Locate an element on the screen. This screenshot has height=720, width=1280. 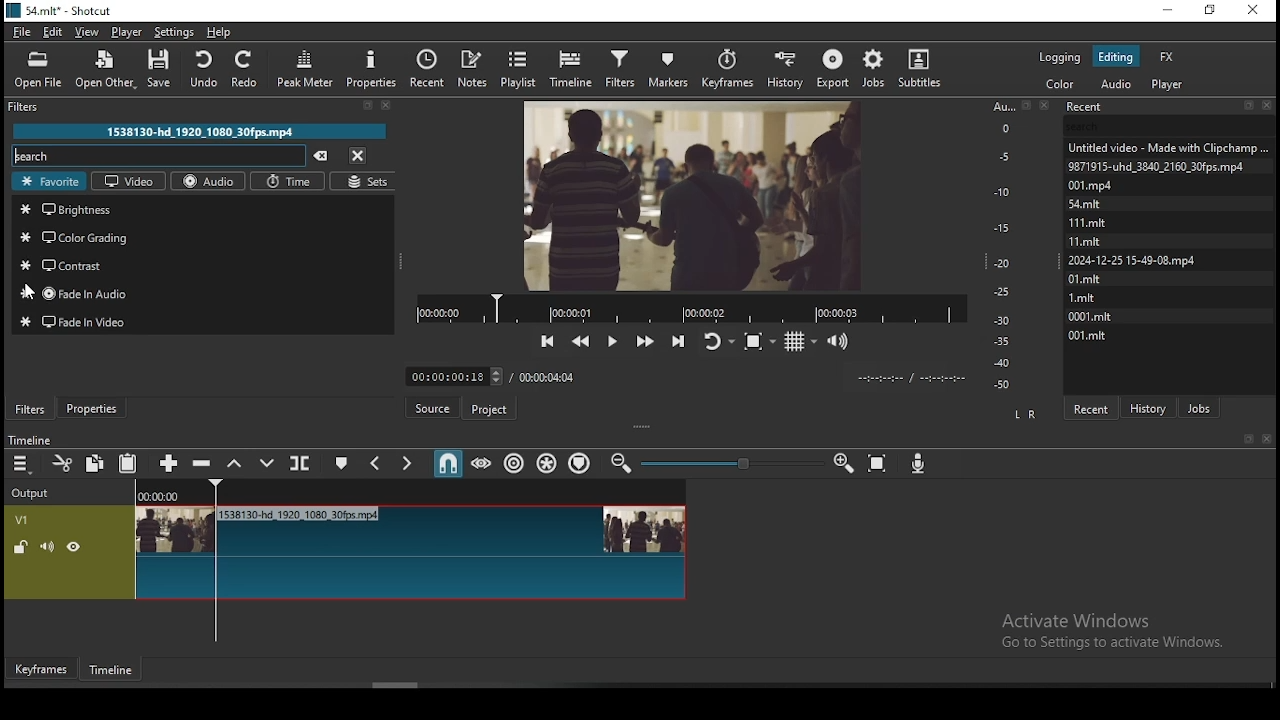
9871915-uhd_3840_2160_30fps.mp4 is located at coordinates (1162, 167).